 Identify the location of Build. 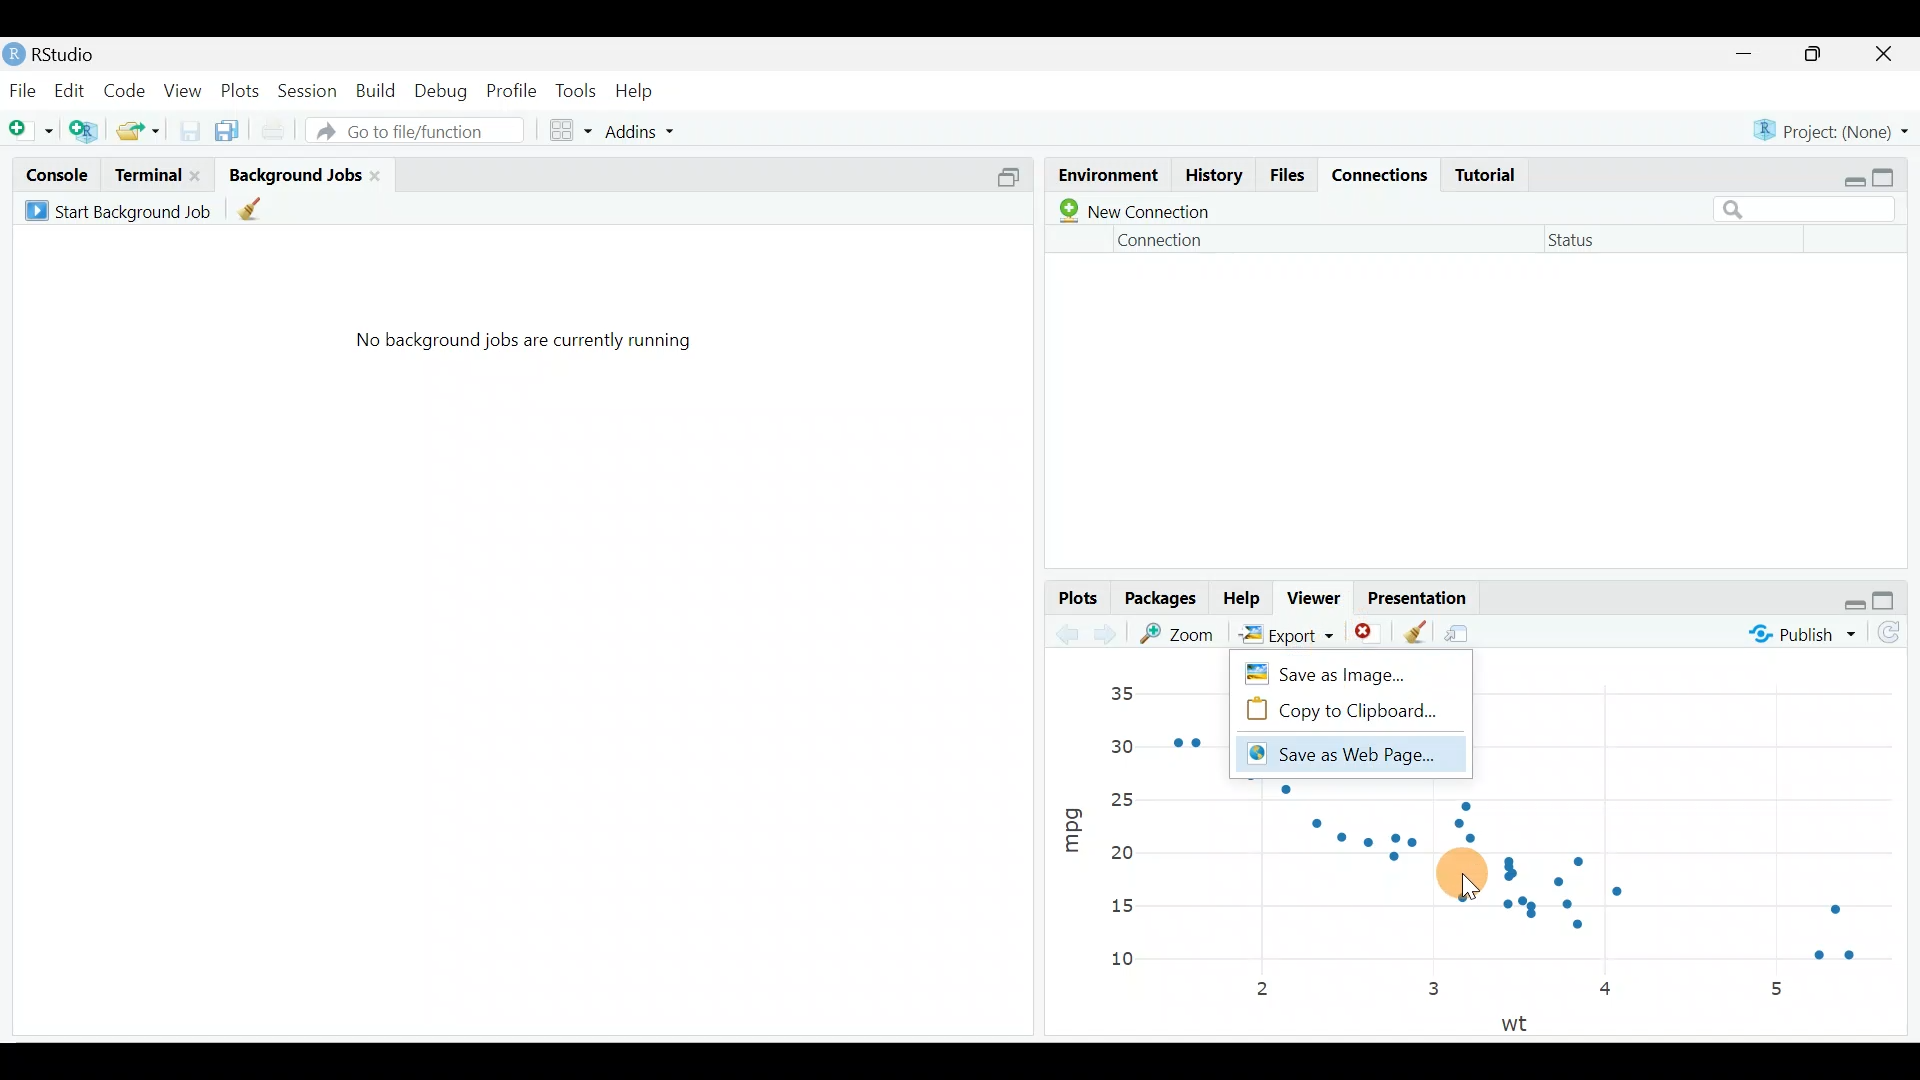
(377, 91).